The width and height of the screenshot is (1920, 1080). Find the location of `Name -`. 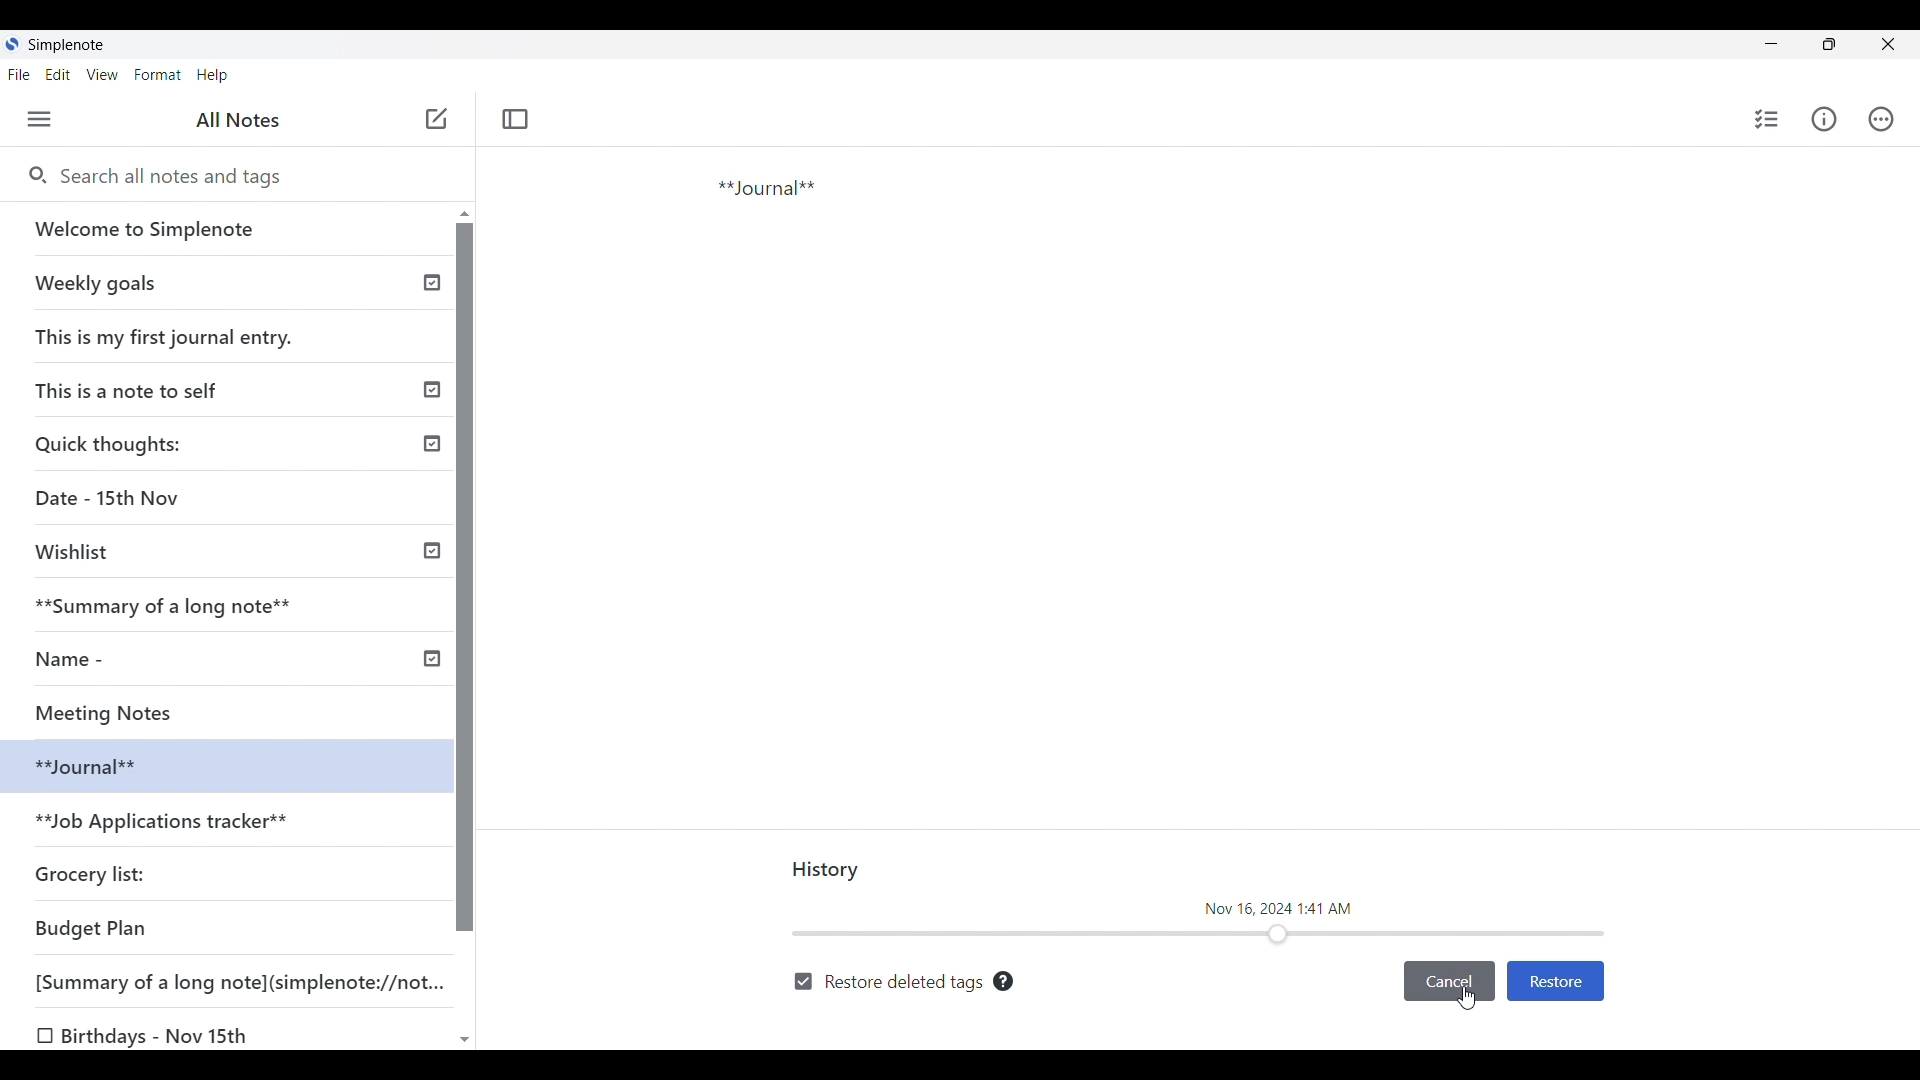

Name - is located at coordinates (76, 659).